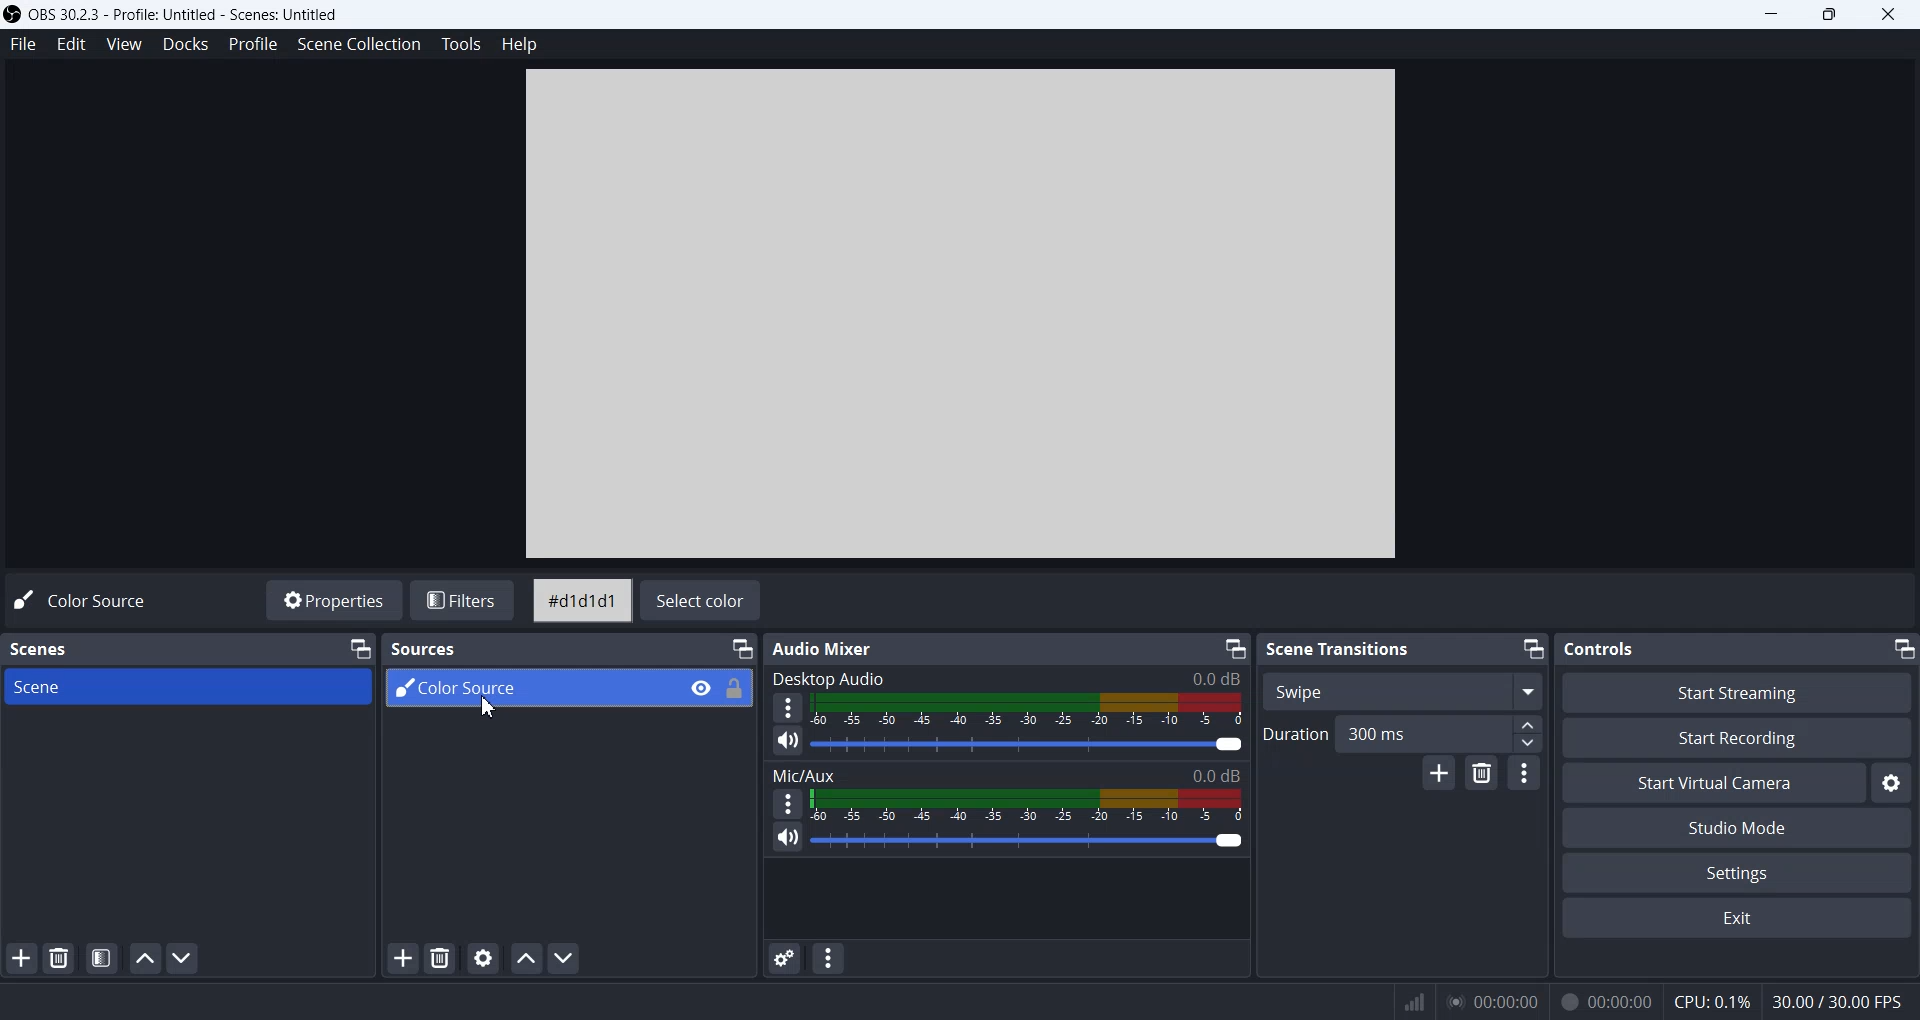  What do you see at coordinates (1738, 920) in the screenshot?
I see `Exit` at bounding box center [1738, 920].